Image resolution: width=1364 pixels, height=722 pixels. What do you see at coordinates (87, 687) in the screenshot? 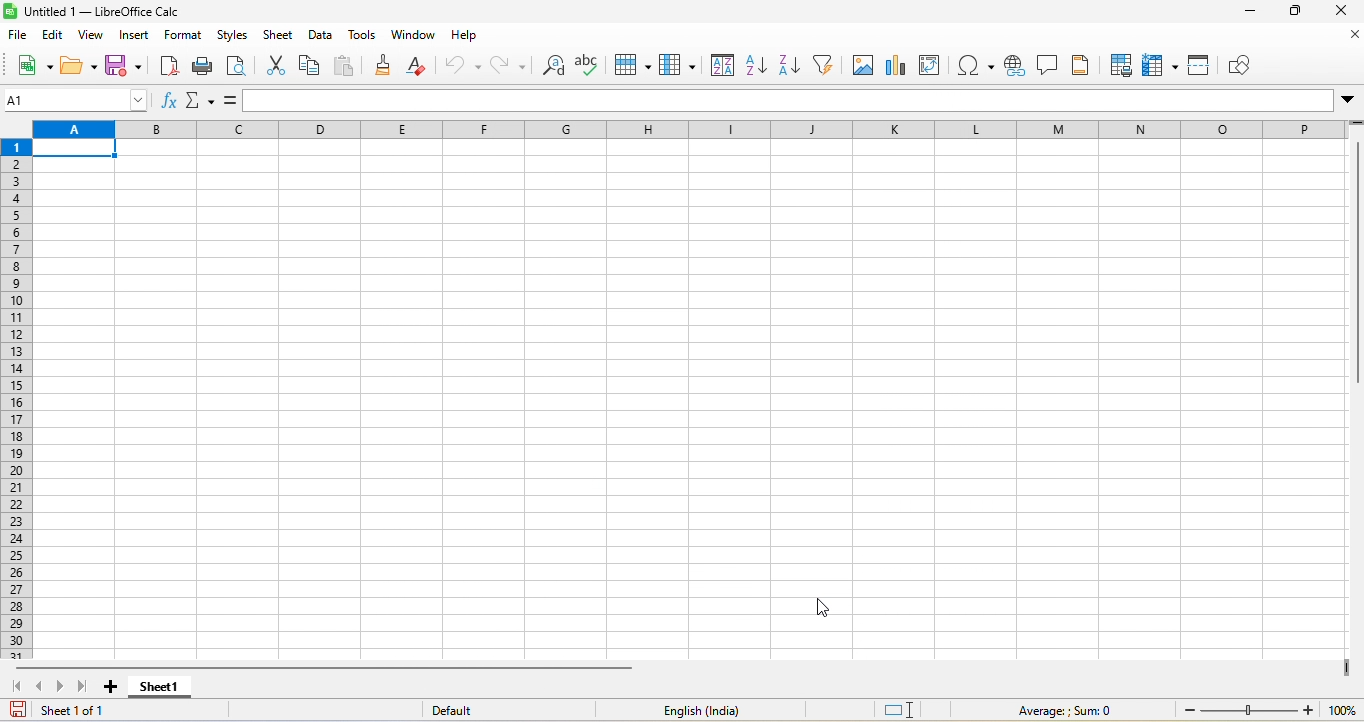
I see `last sheet` at bounding box center [87, 687].